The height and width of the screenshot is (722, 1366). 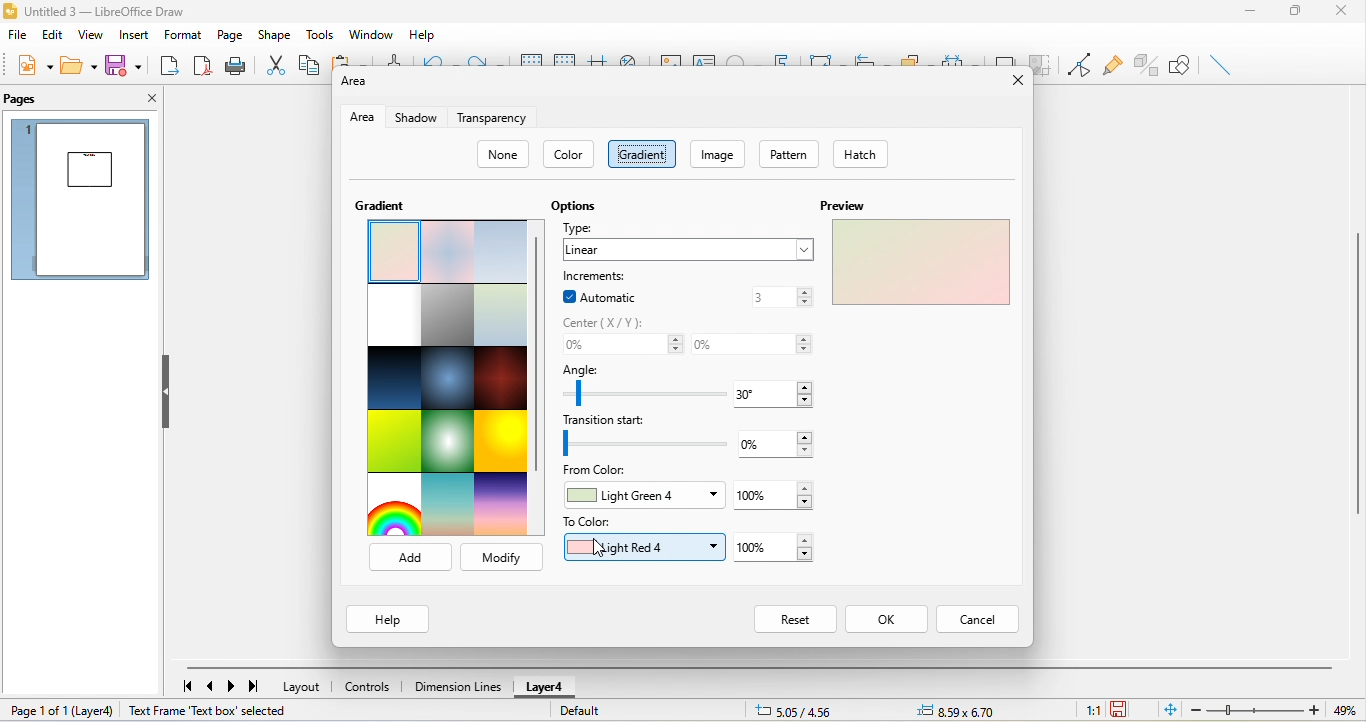 What do you see at coordinates (1084, 709) in the screenshot?
I see `1:1` at bounding box center [1084, 709].